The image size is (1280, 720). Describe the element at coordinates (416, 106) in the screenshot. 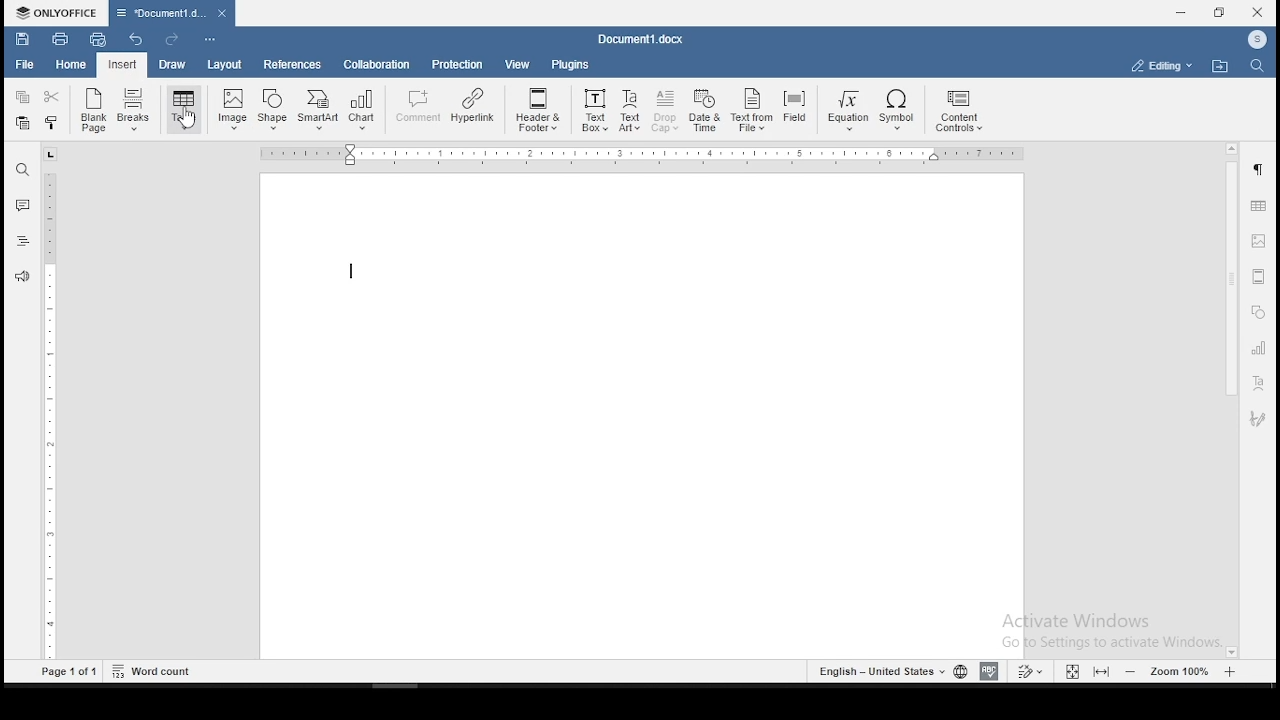

I see `comment` at that location.